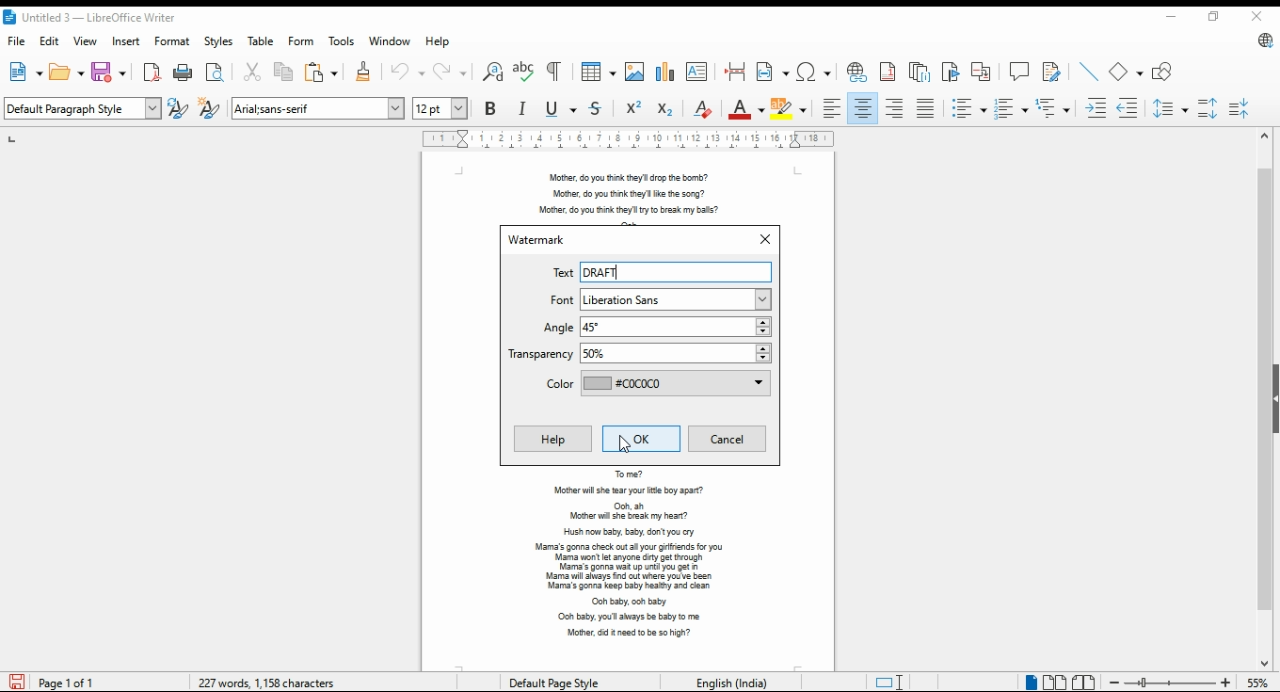 The height and width of the screenshot is (692, 1280). What do you see at coordinates (927, 108) in the screenshot?
I see `justified` at bounding box center [927, 108].